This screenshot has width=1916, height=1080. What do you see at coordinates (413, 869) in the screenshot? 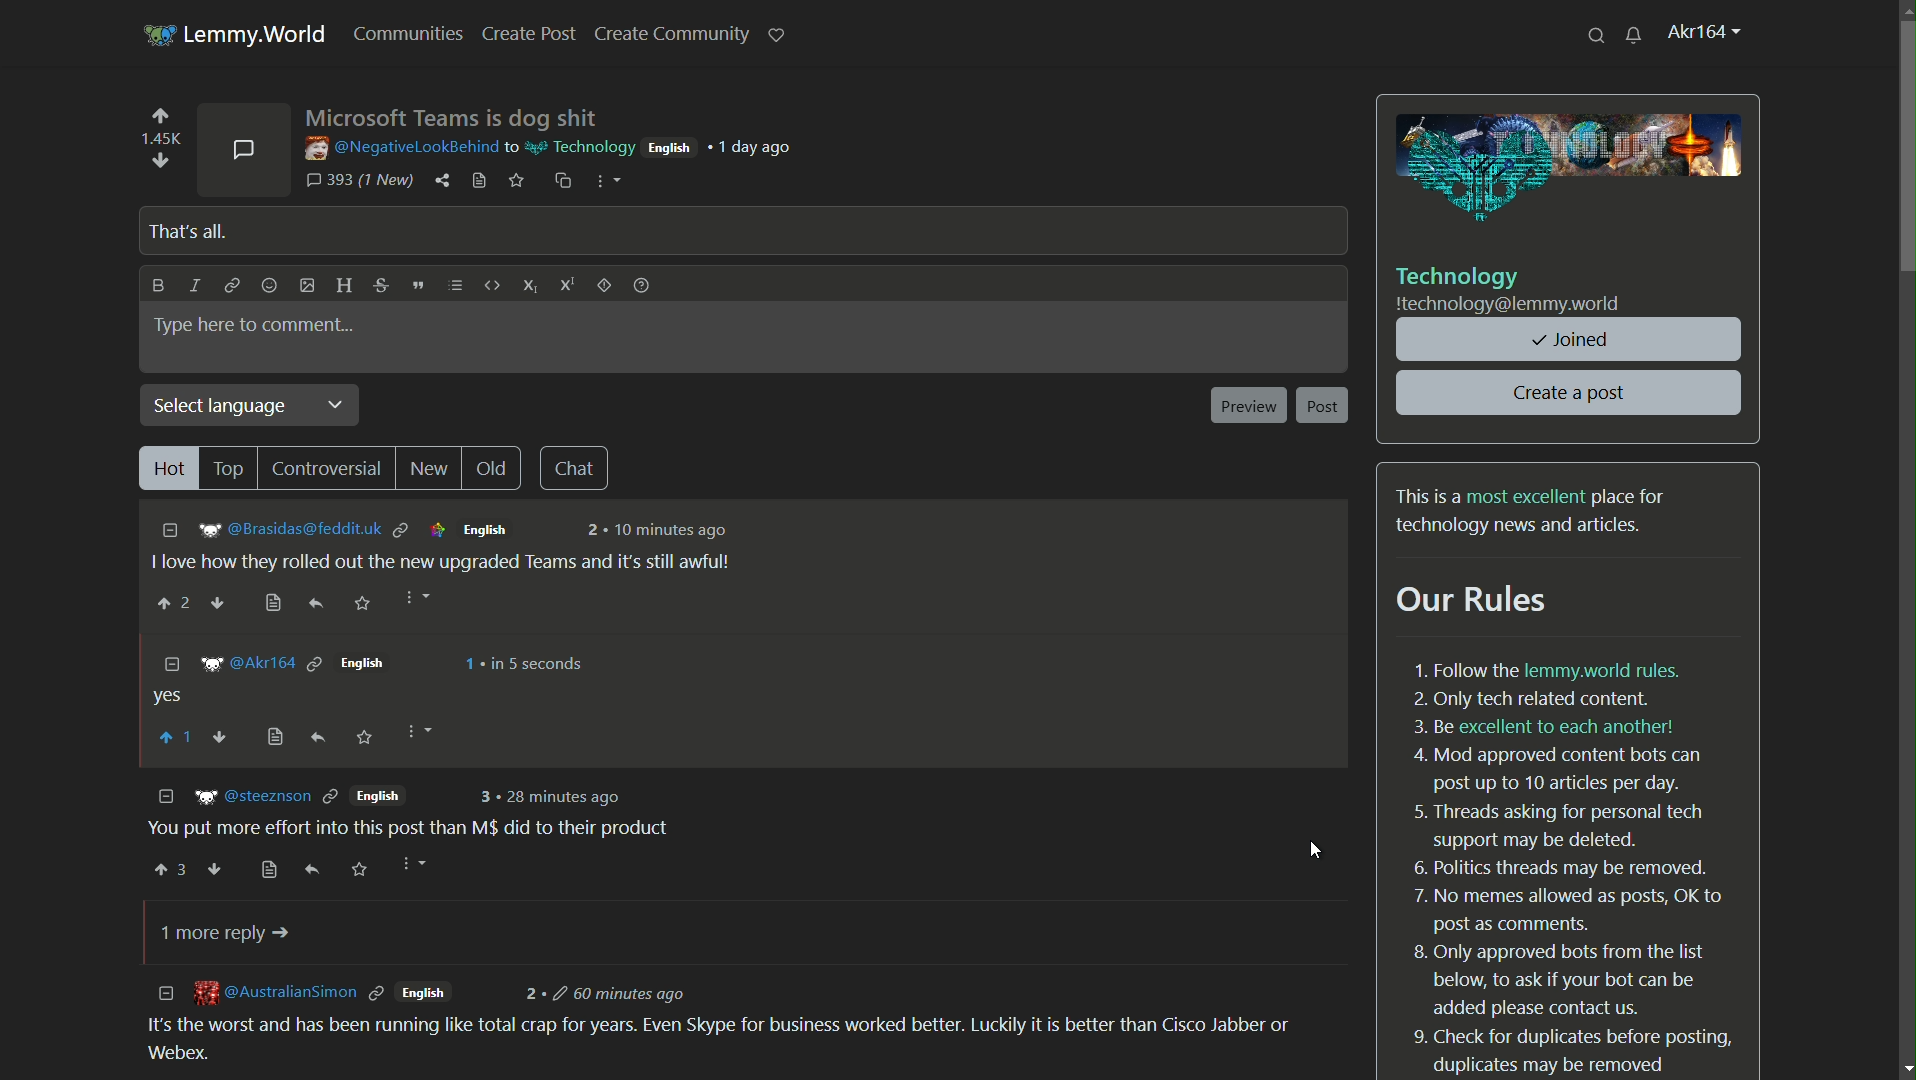
I see `more options` at bounding box center [413, 869].